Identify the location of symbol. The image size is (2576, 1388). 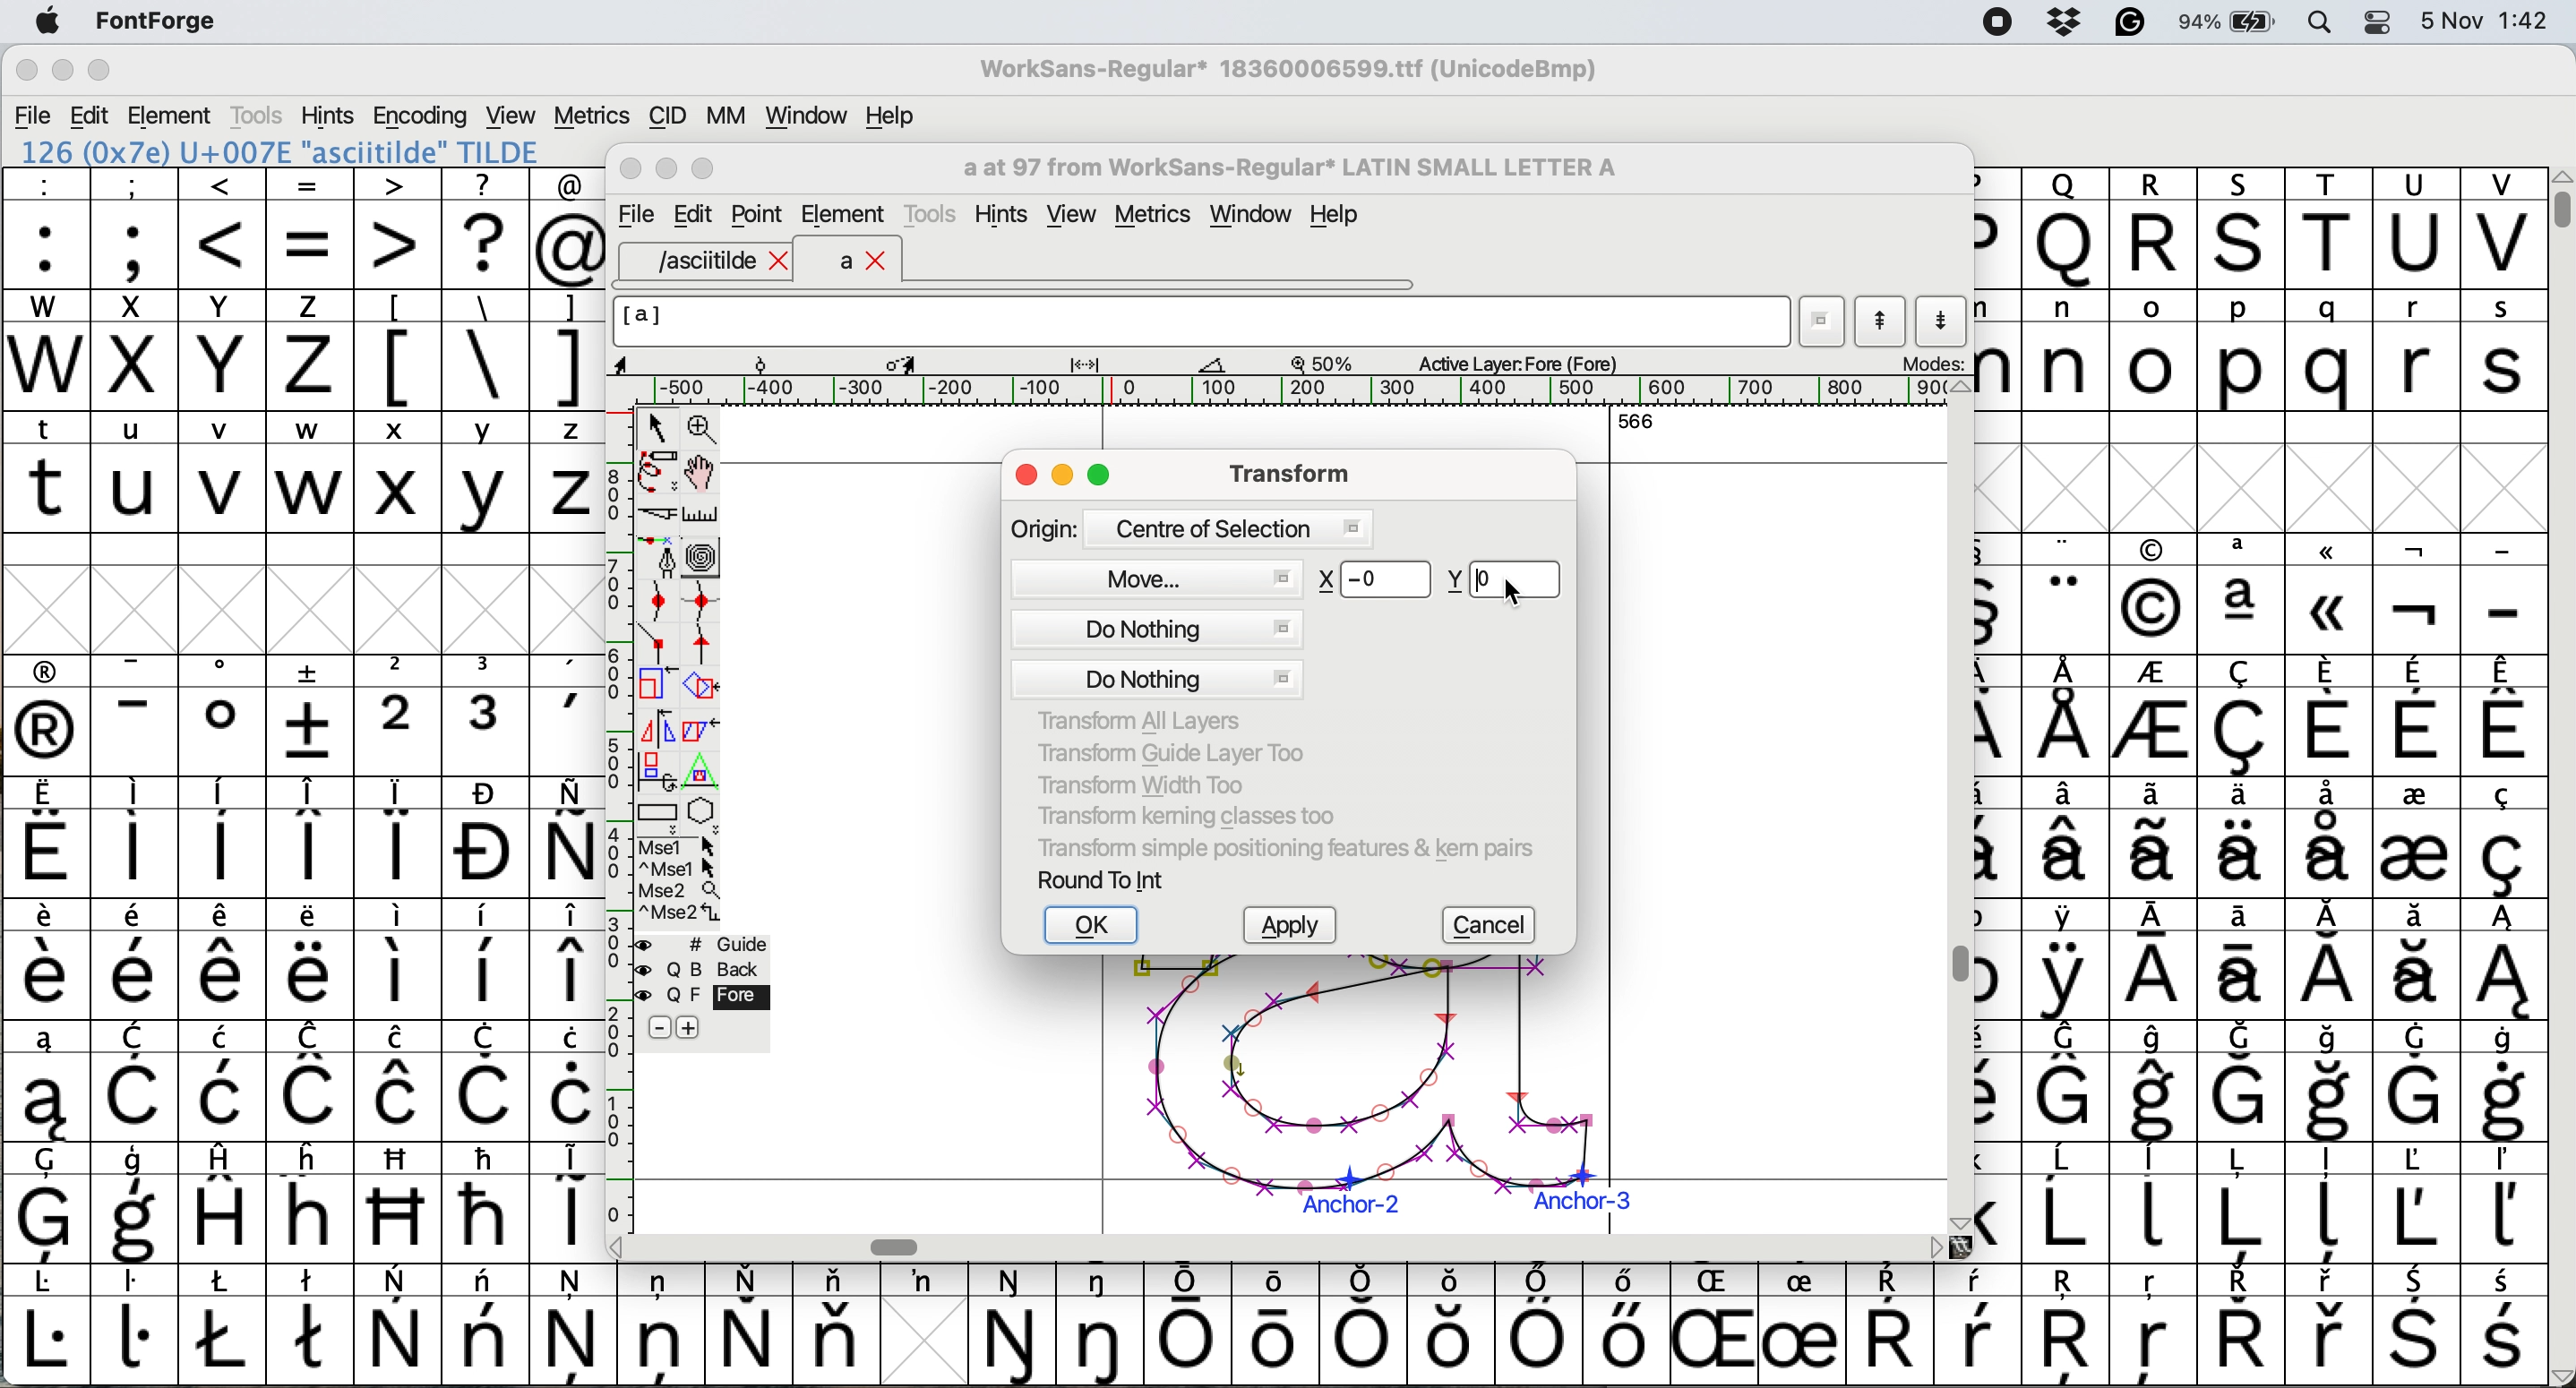
(1978, 1325).